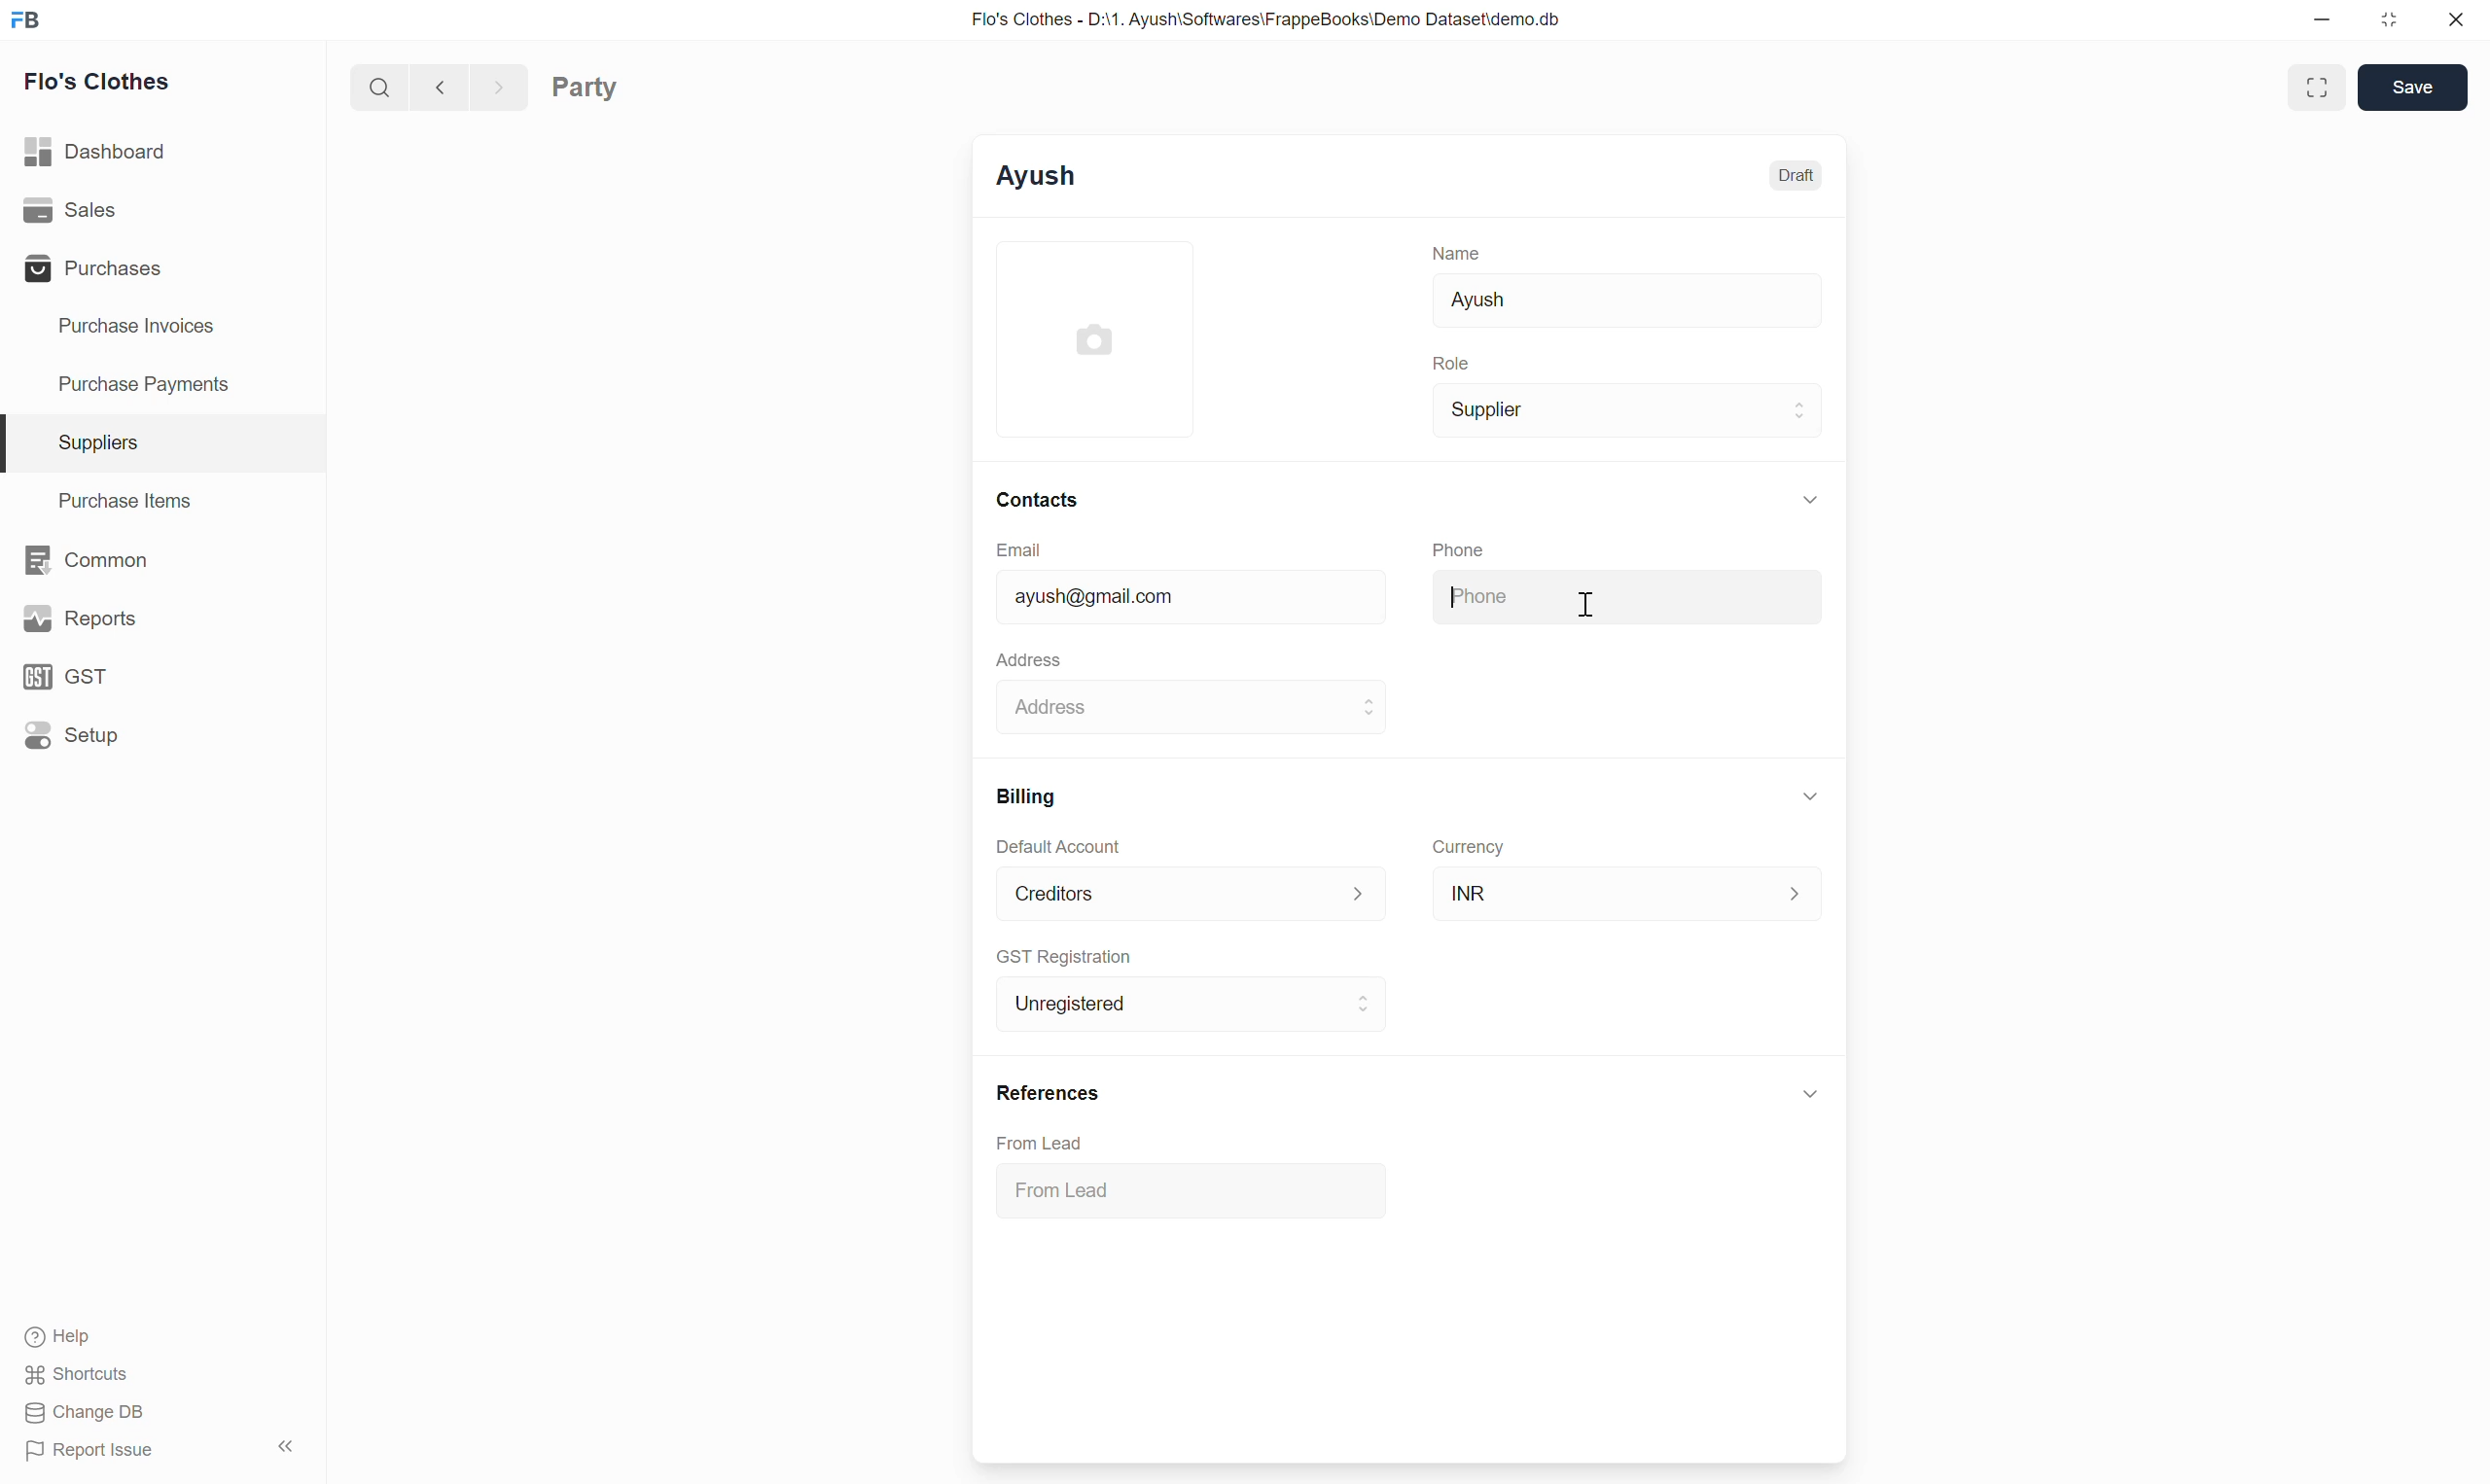 This screenshot has height=1484, width=2490. Describe the element at coordinates (1036, 176) in the screenshot. I see `Ayush` at that location.